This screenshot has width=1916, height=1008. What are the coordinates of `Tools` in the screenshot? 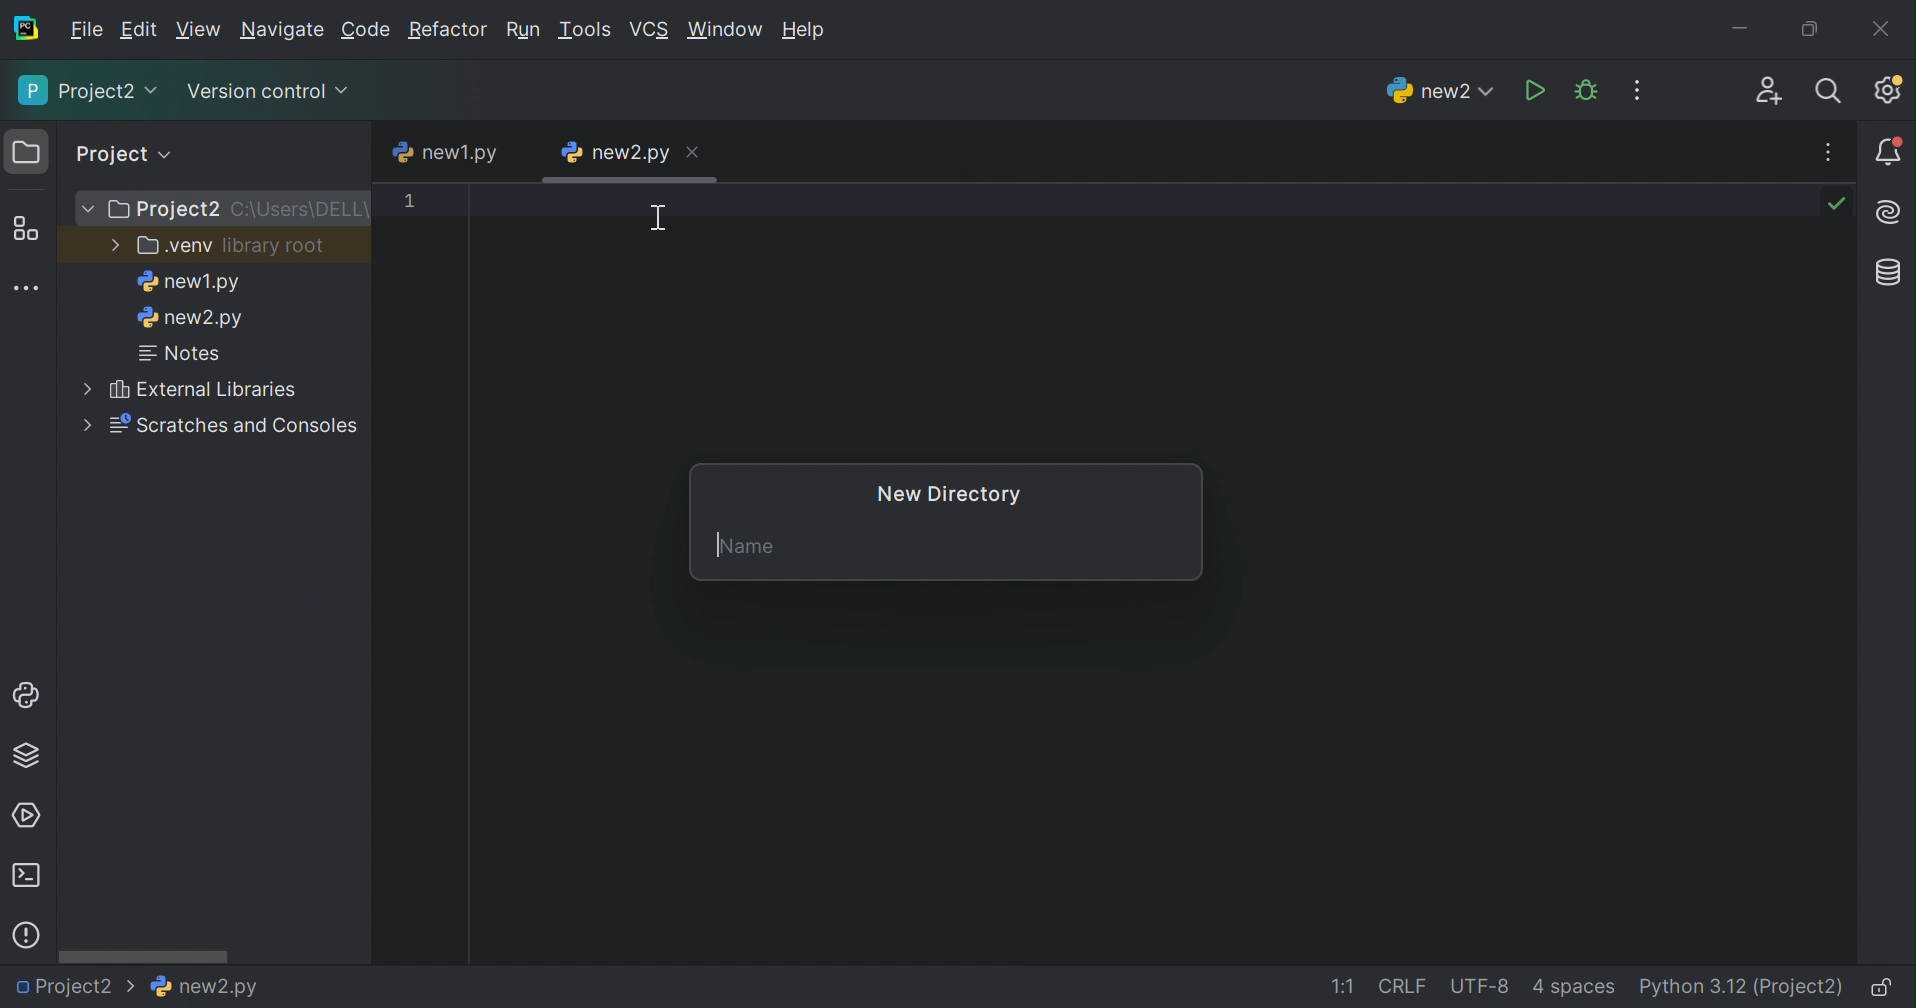 It's located at (588, 30).